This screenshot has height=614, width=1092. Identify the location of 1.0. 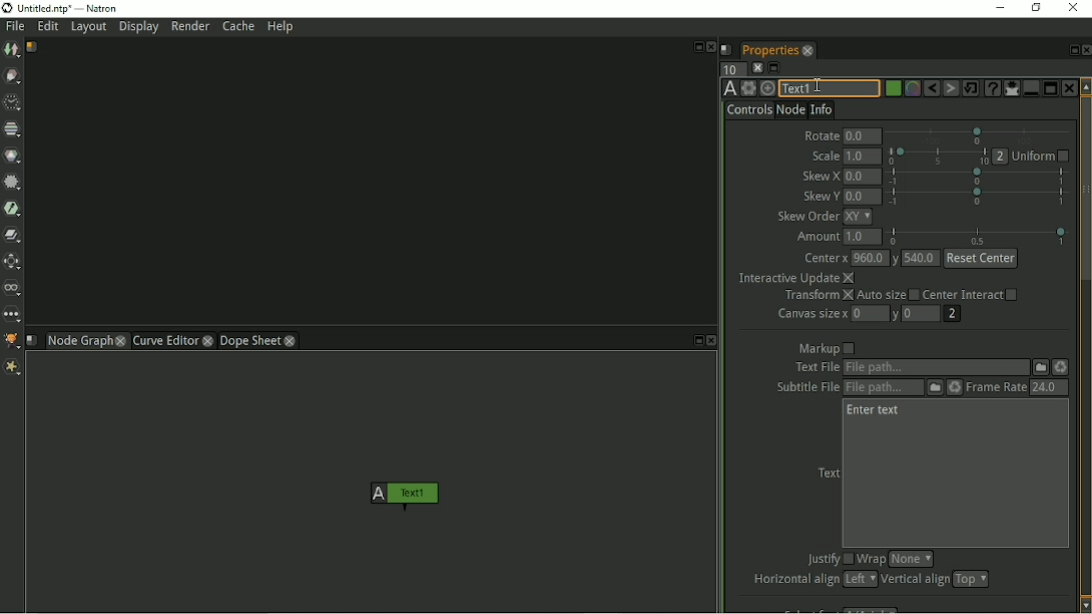
(863, 237).